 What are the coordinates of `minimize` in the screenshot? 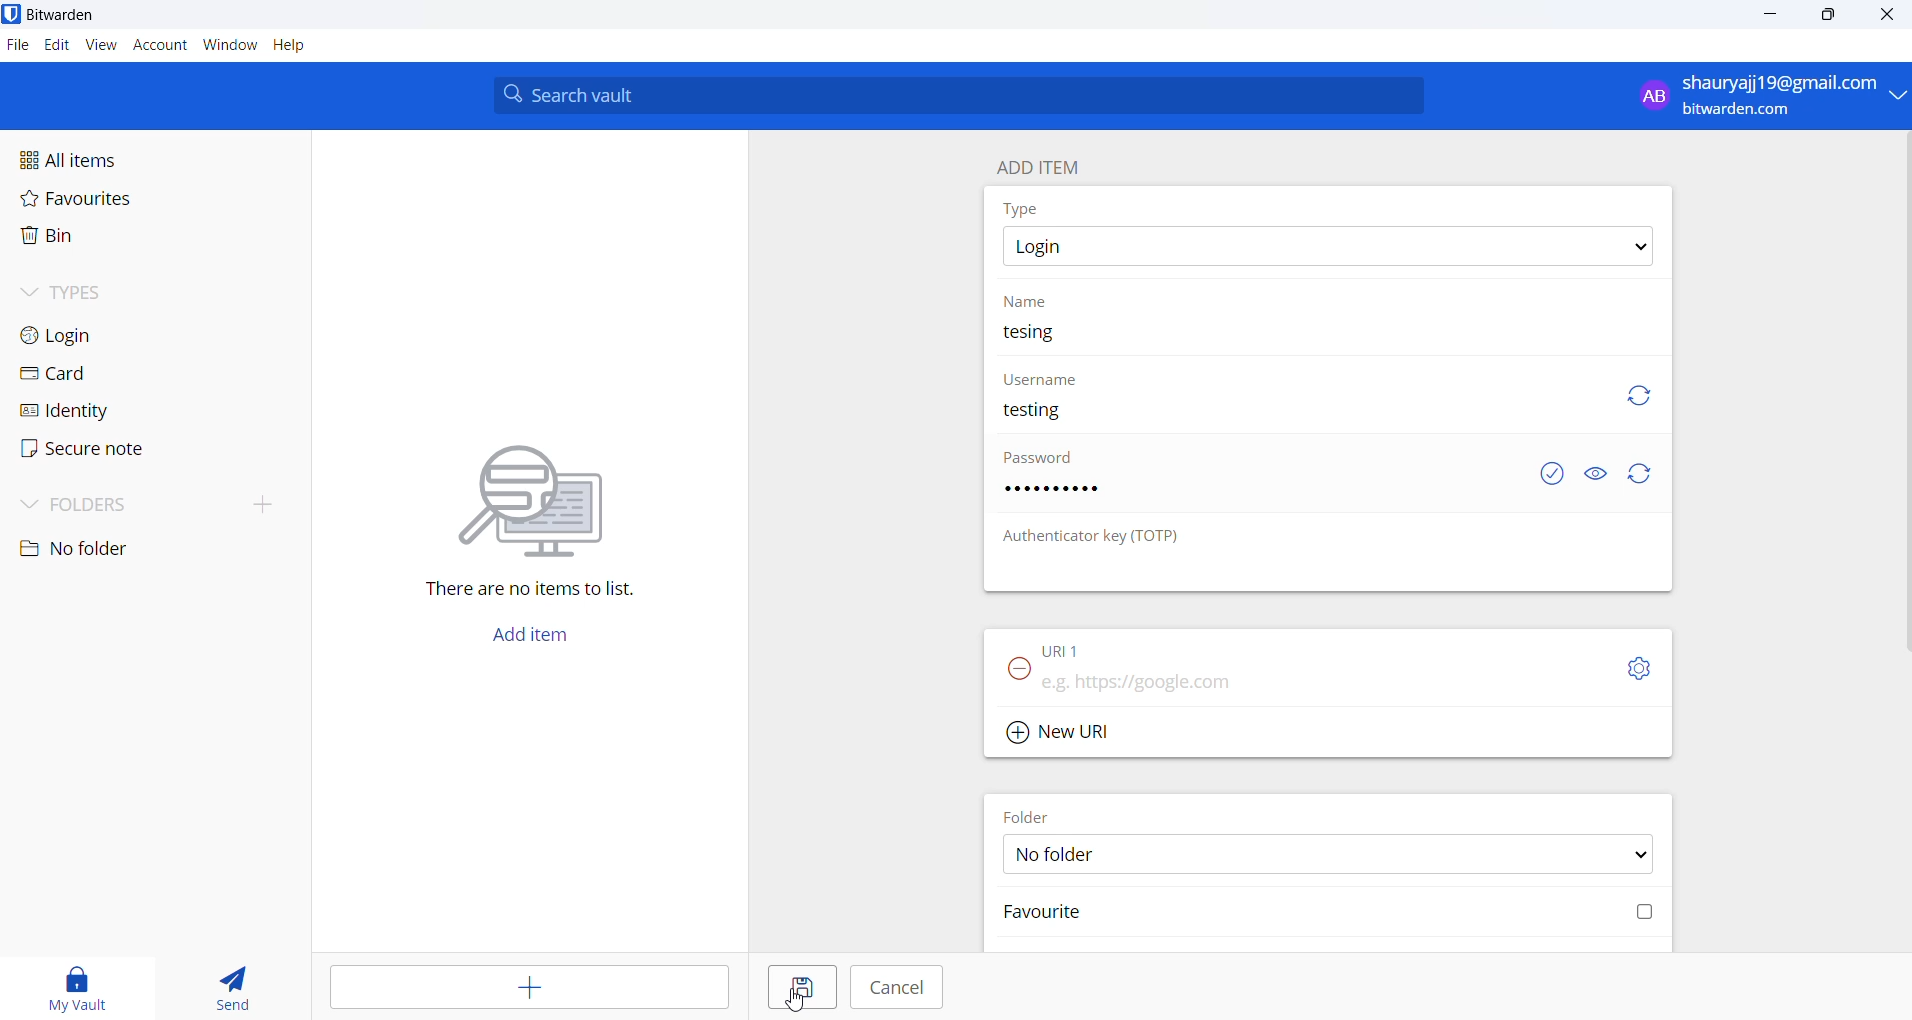 It's located at (1768, 20).